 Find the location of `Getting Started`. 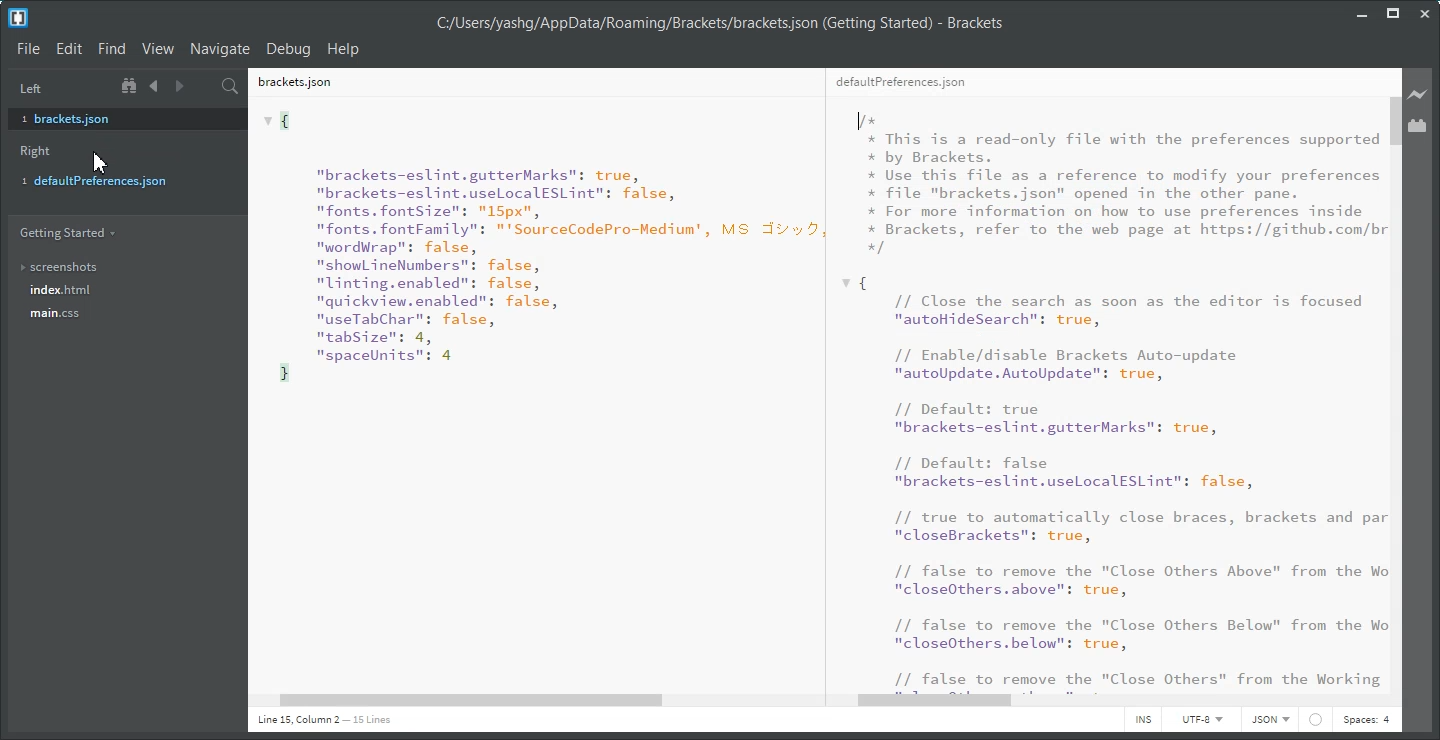

Getting Started is located at coordinates (67, 232).